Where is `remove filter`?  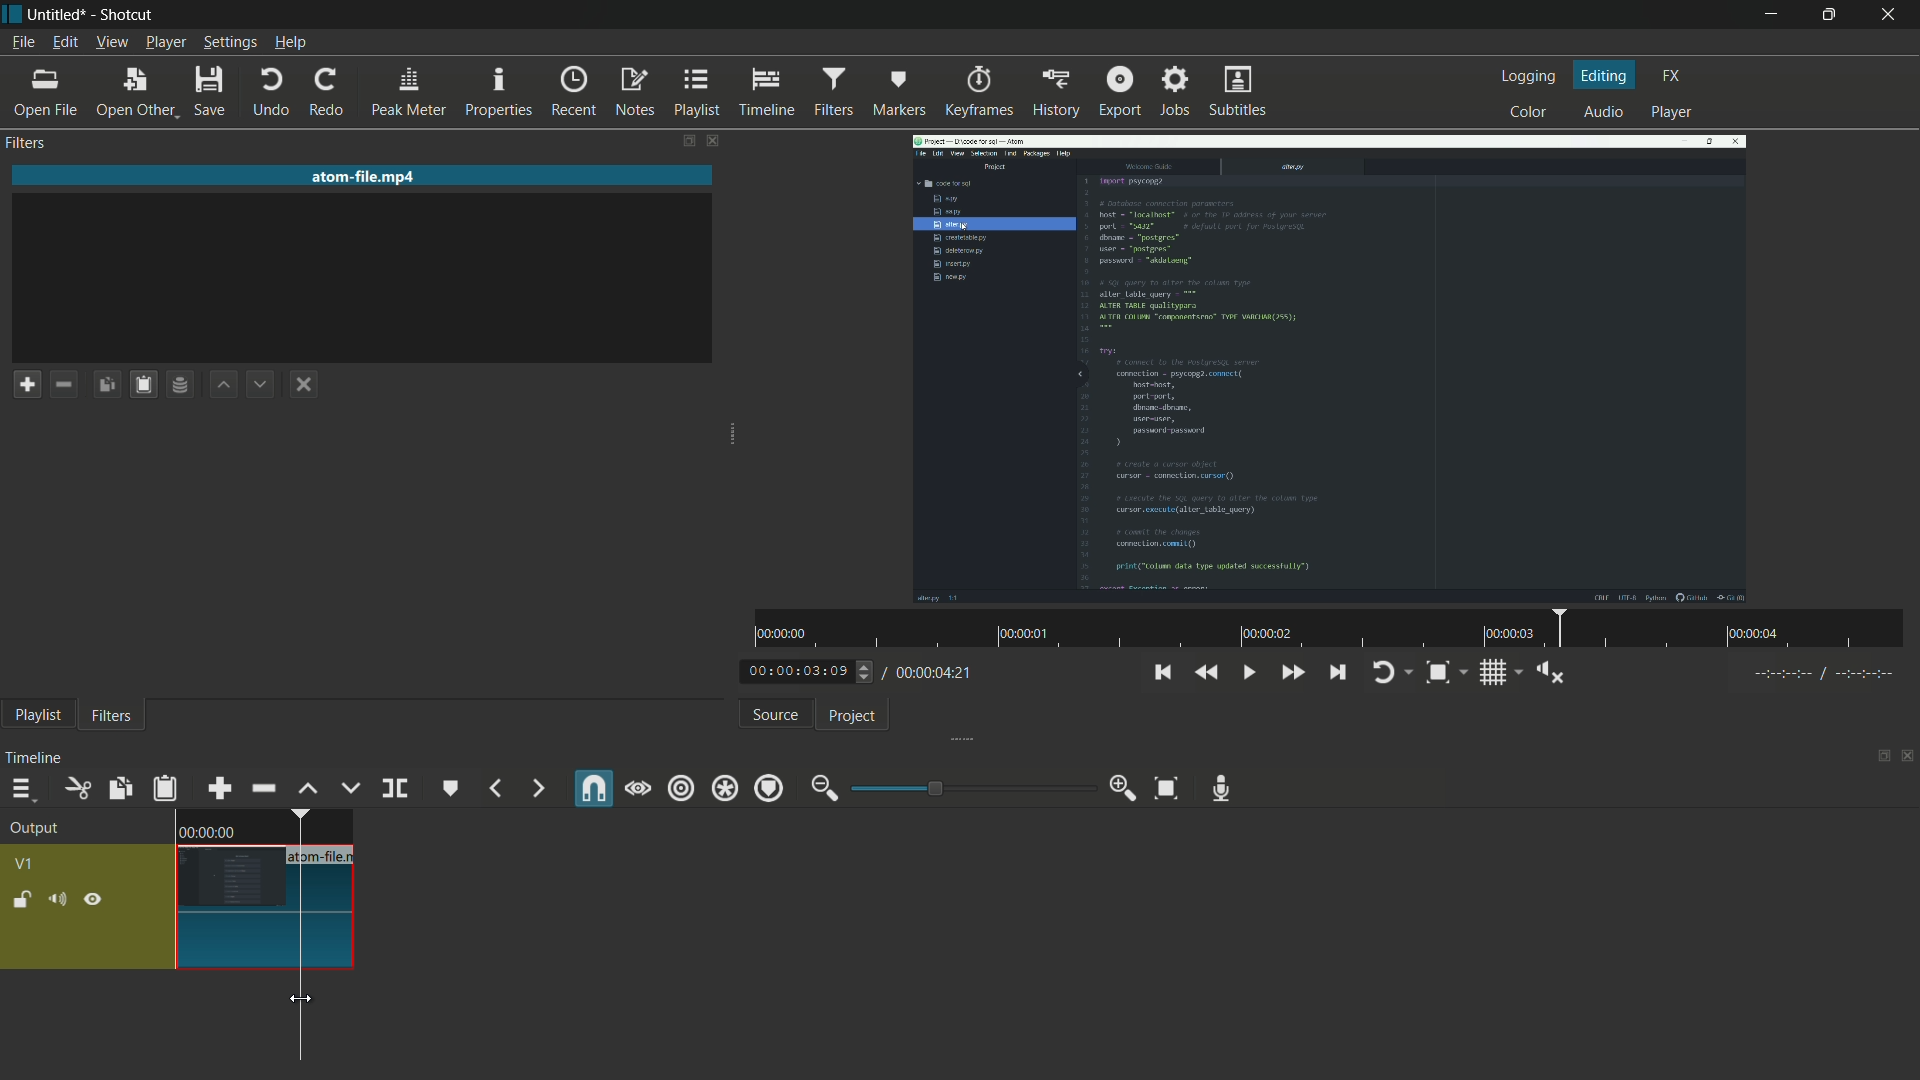
remove filter is located at coordinates (64, 384).